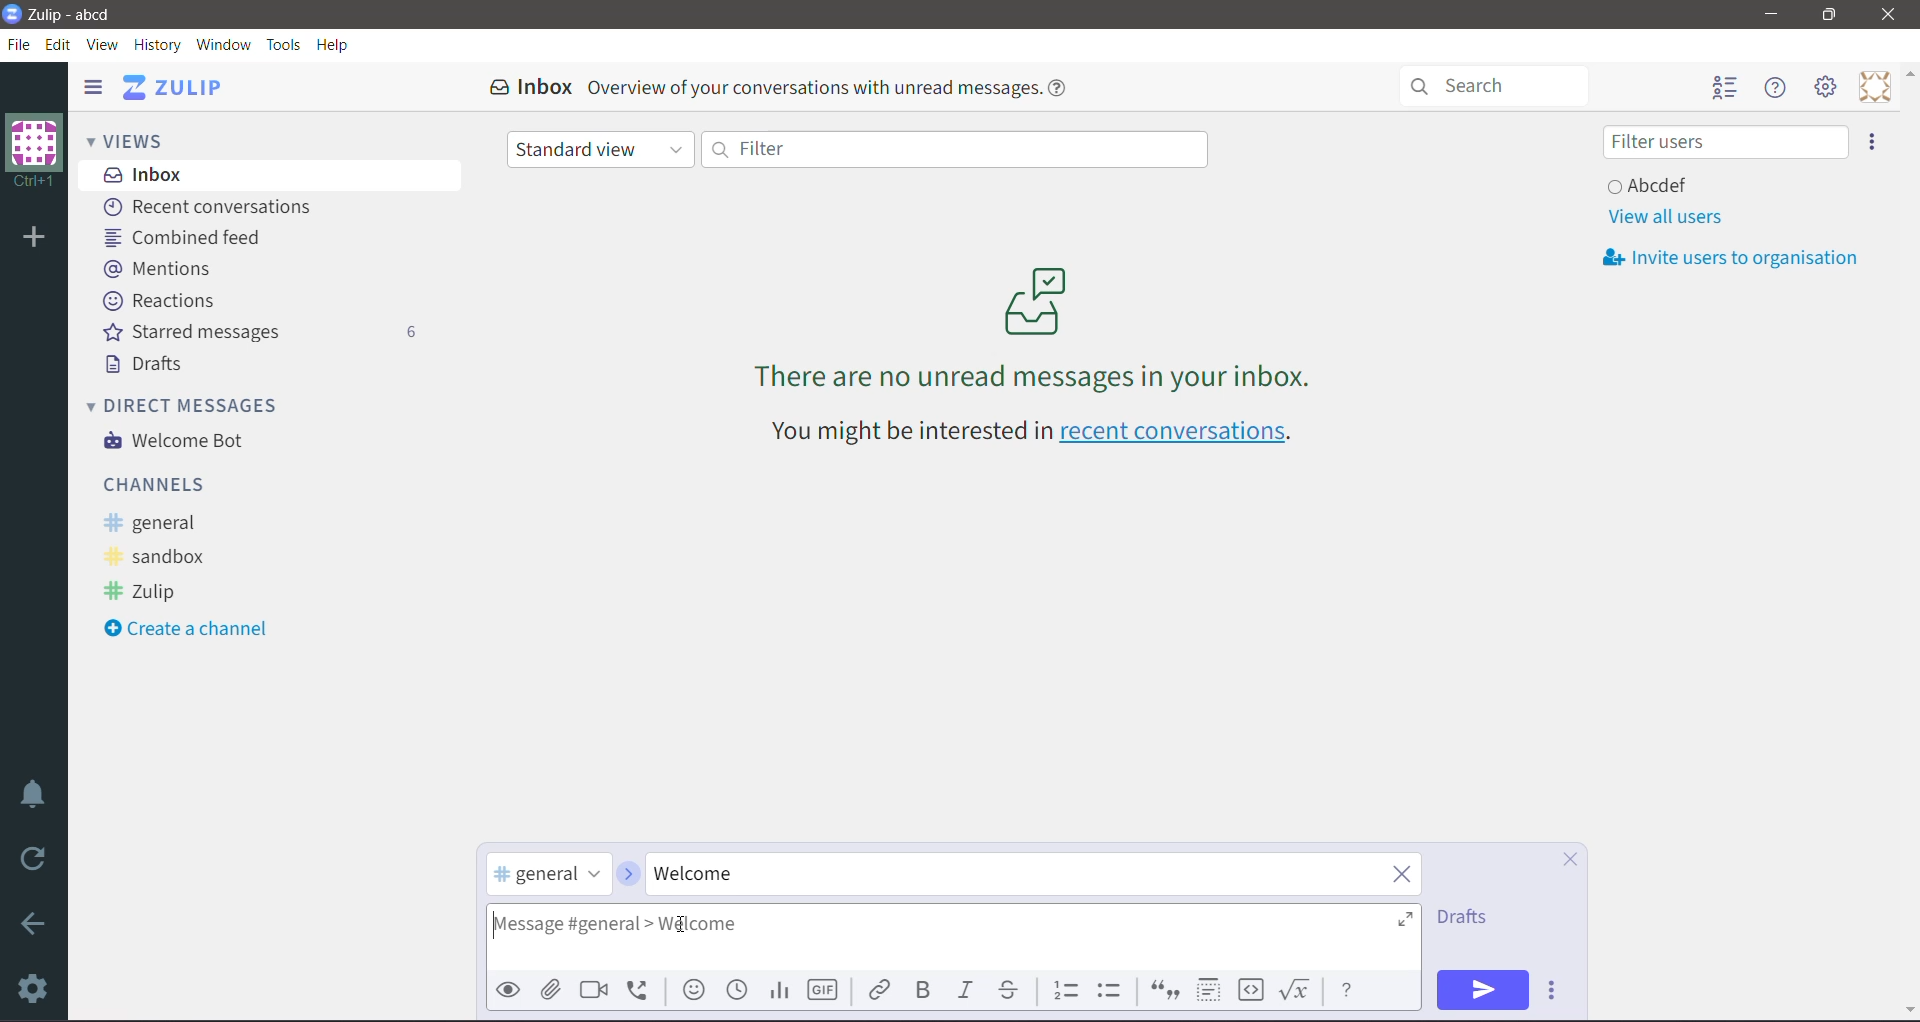  What do you see at coordinates (190, 237) in the screenshot?
I see `Combined feed` at bounding box center [190, 237].